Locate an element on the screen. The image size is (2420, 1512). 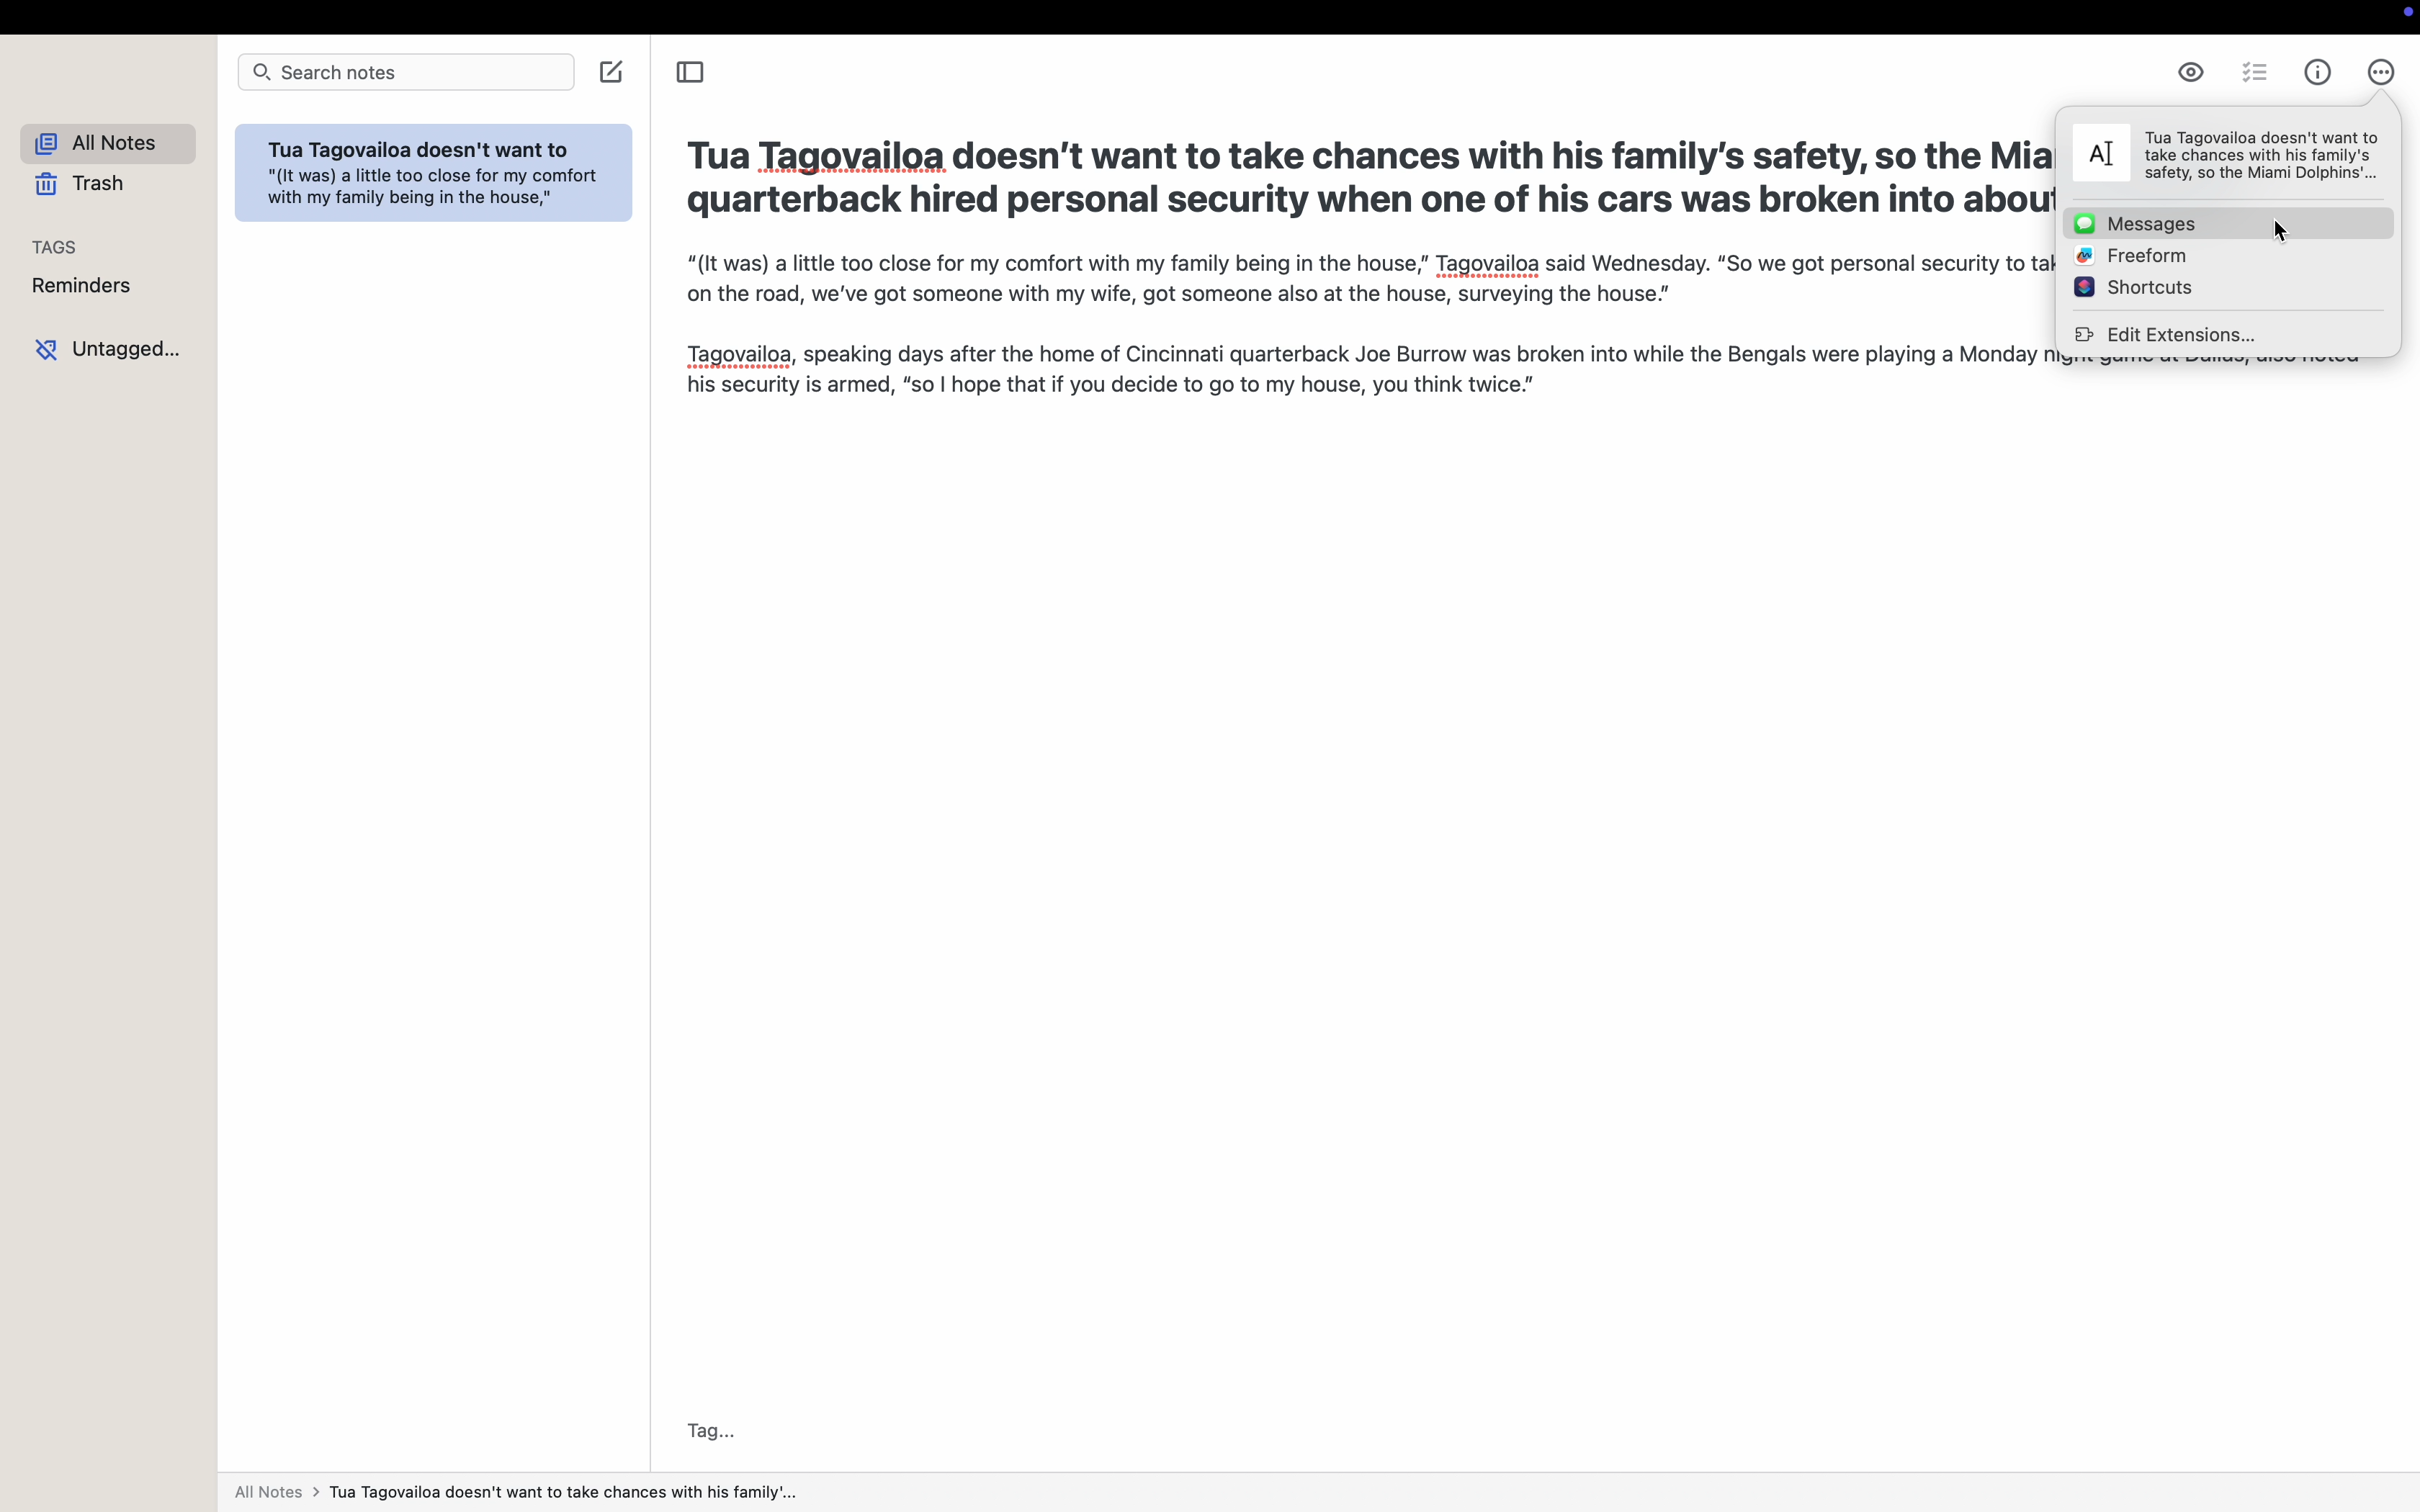
create note is located at coordinates (612, 72).